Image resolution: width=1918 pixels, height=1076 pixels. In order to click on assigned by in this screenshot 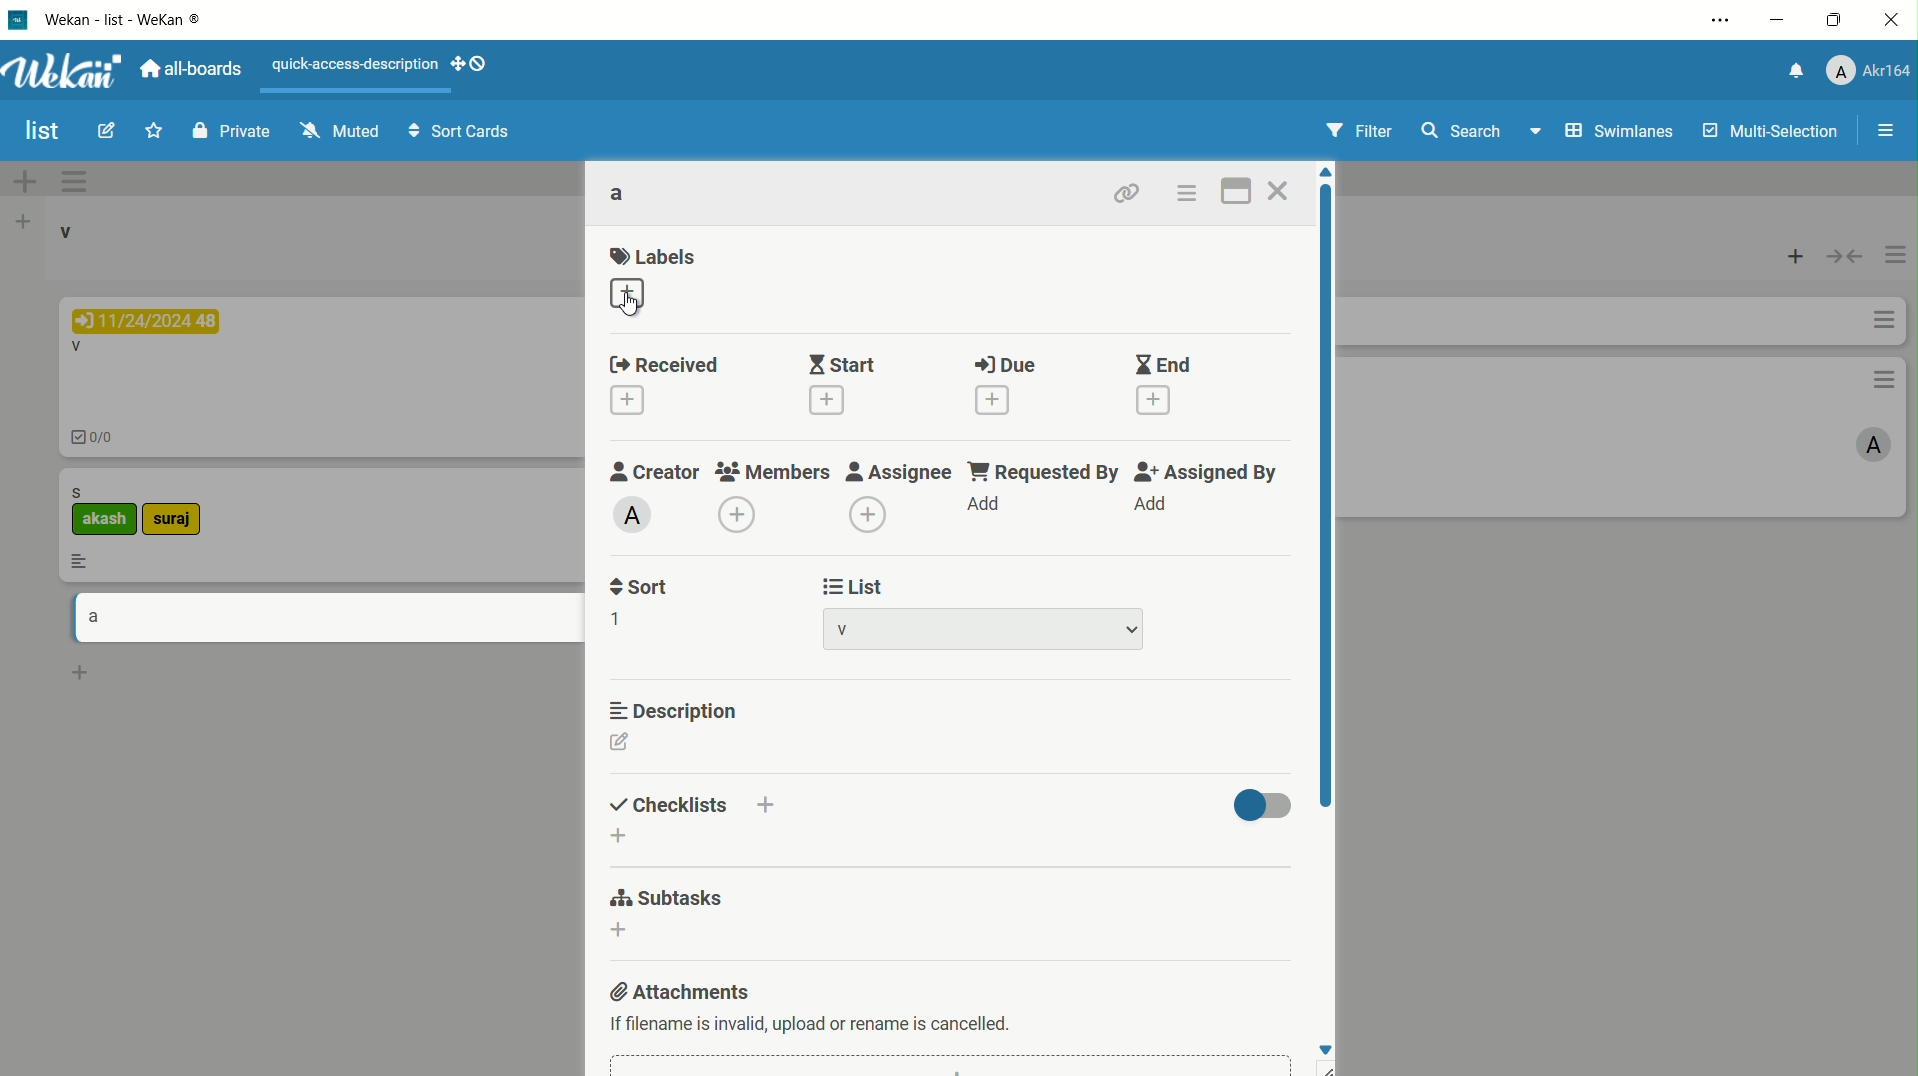, I will do `click(1205, 473)`.